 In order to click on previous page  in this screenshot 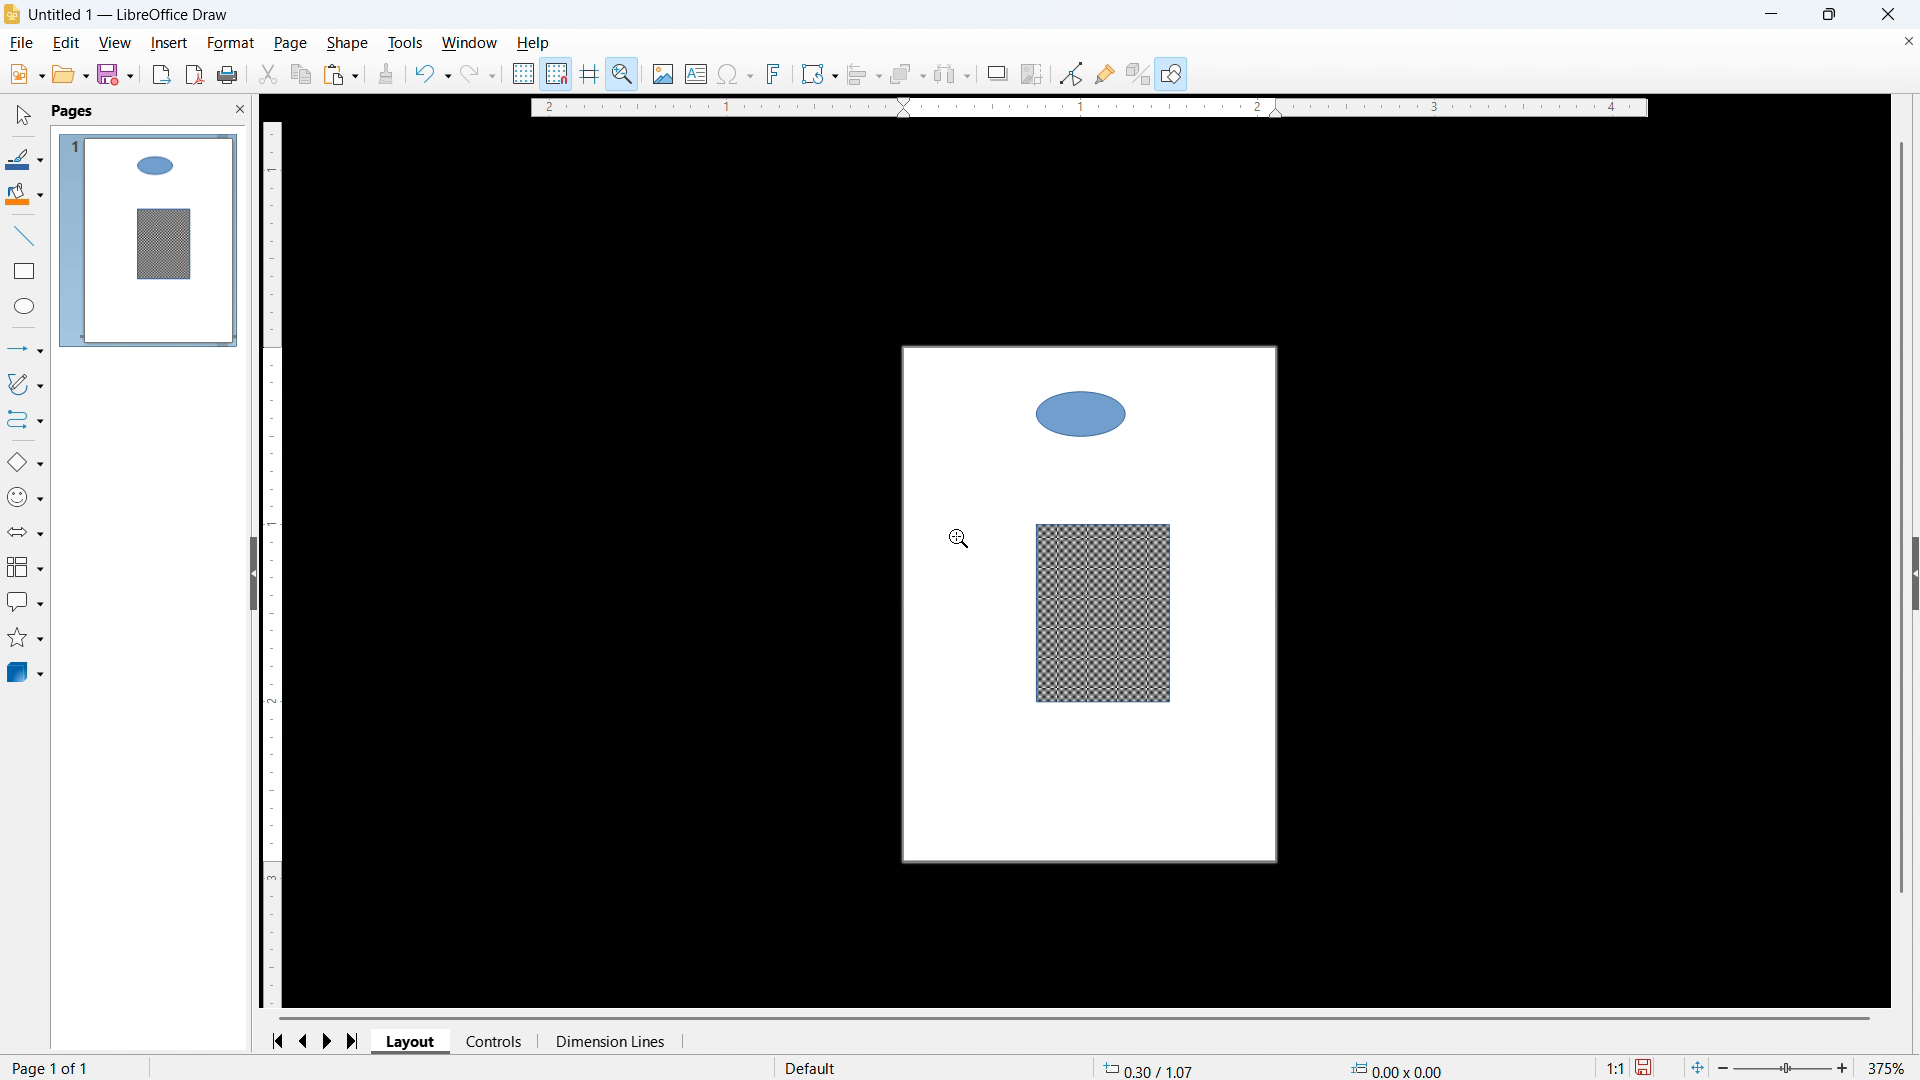, I will do `click(306, 1040)`.